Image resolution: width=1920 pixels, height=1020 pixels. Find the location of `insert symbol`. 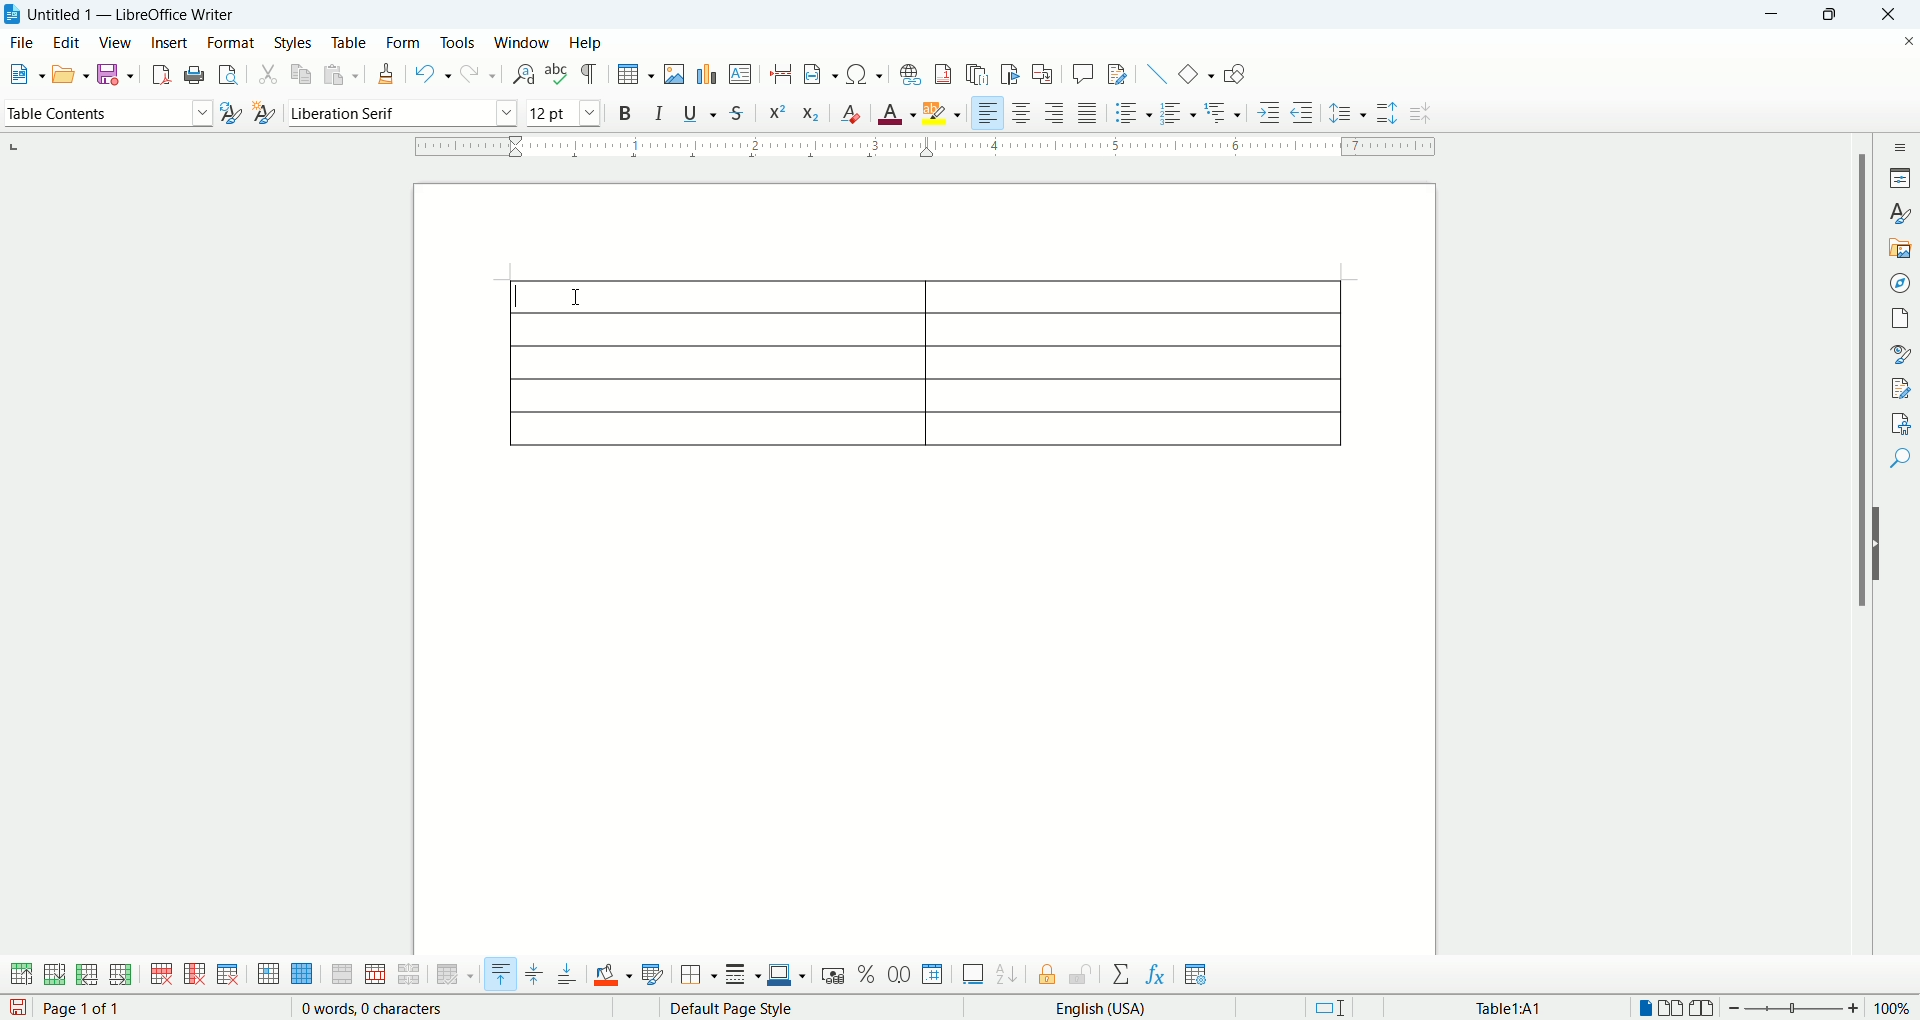

insert symbol is located at coordinates (866, 73).